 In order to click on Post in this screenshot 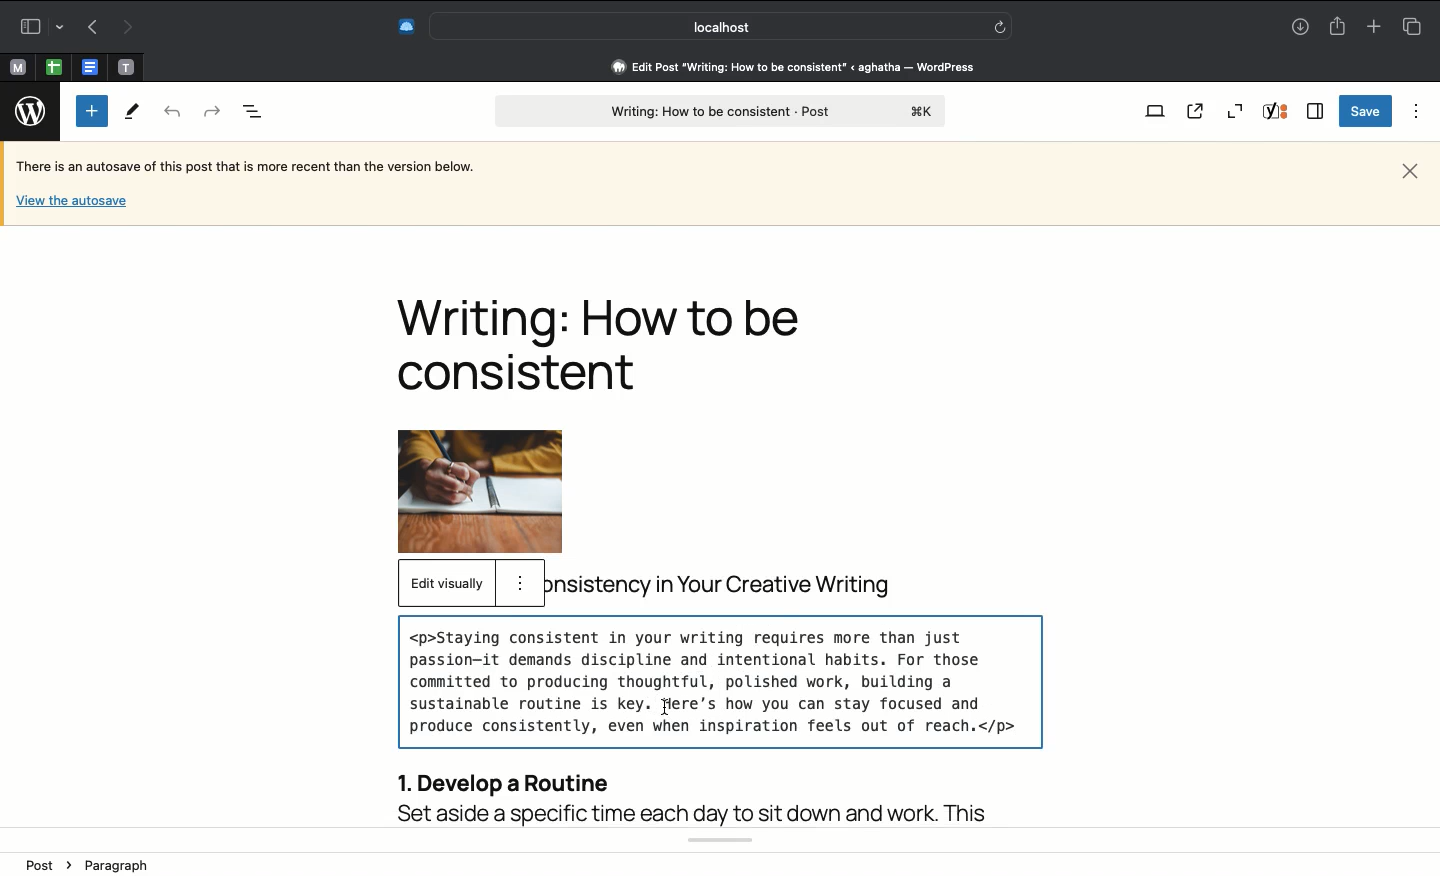, I will do `click(719, 112)`.